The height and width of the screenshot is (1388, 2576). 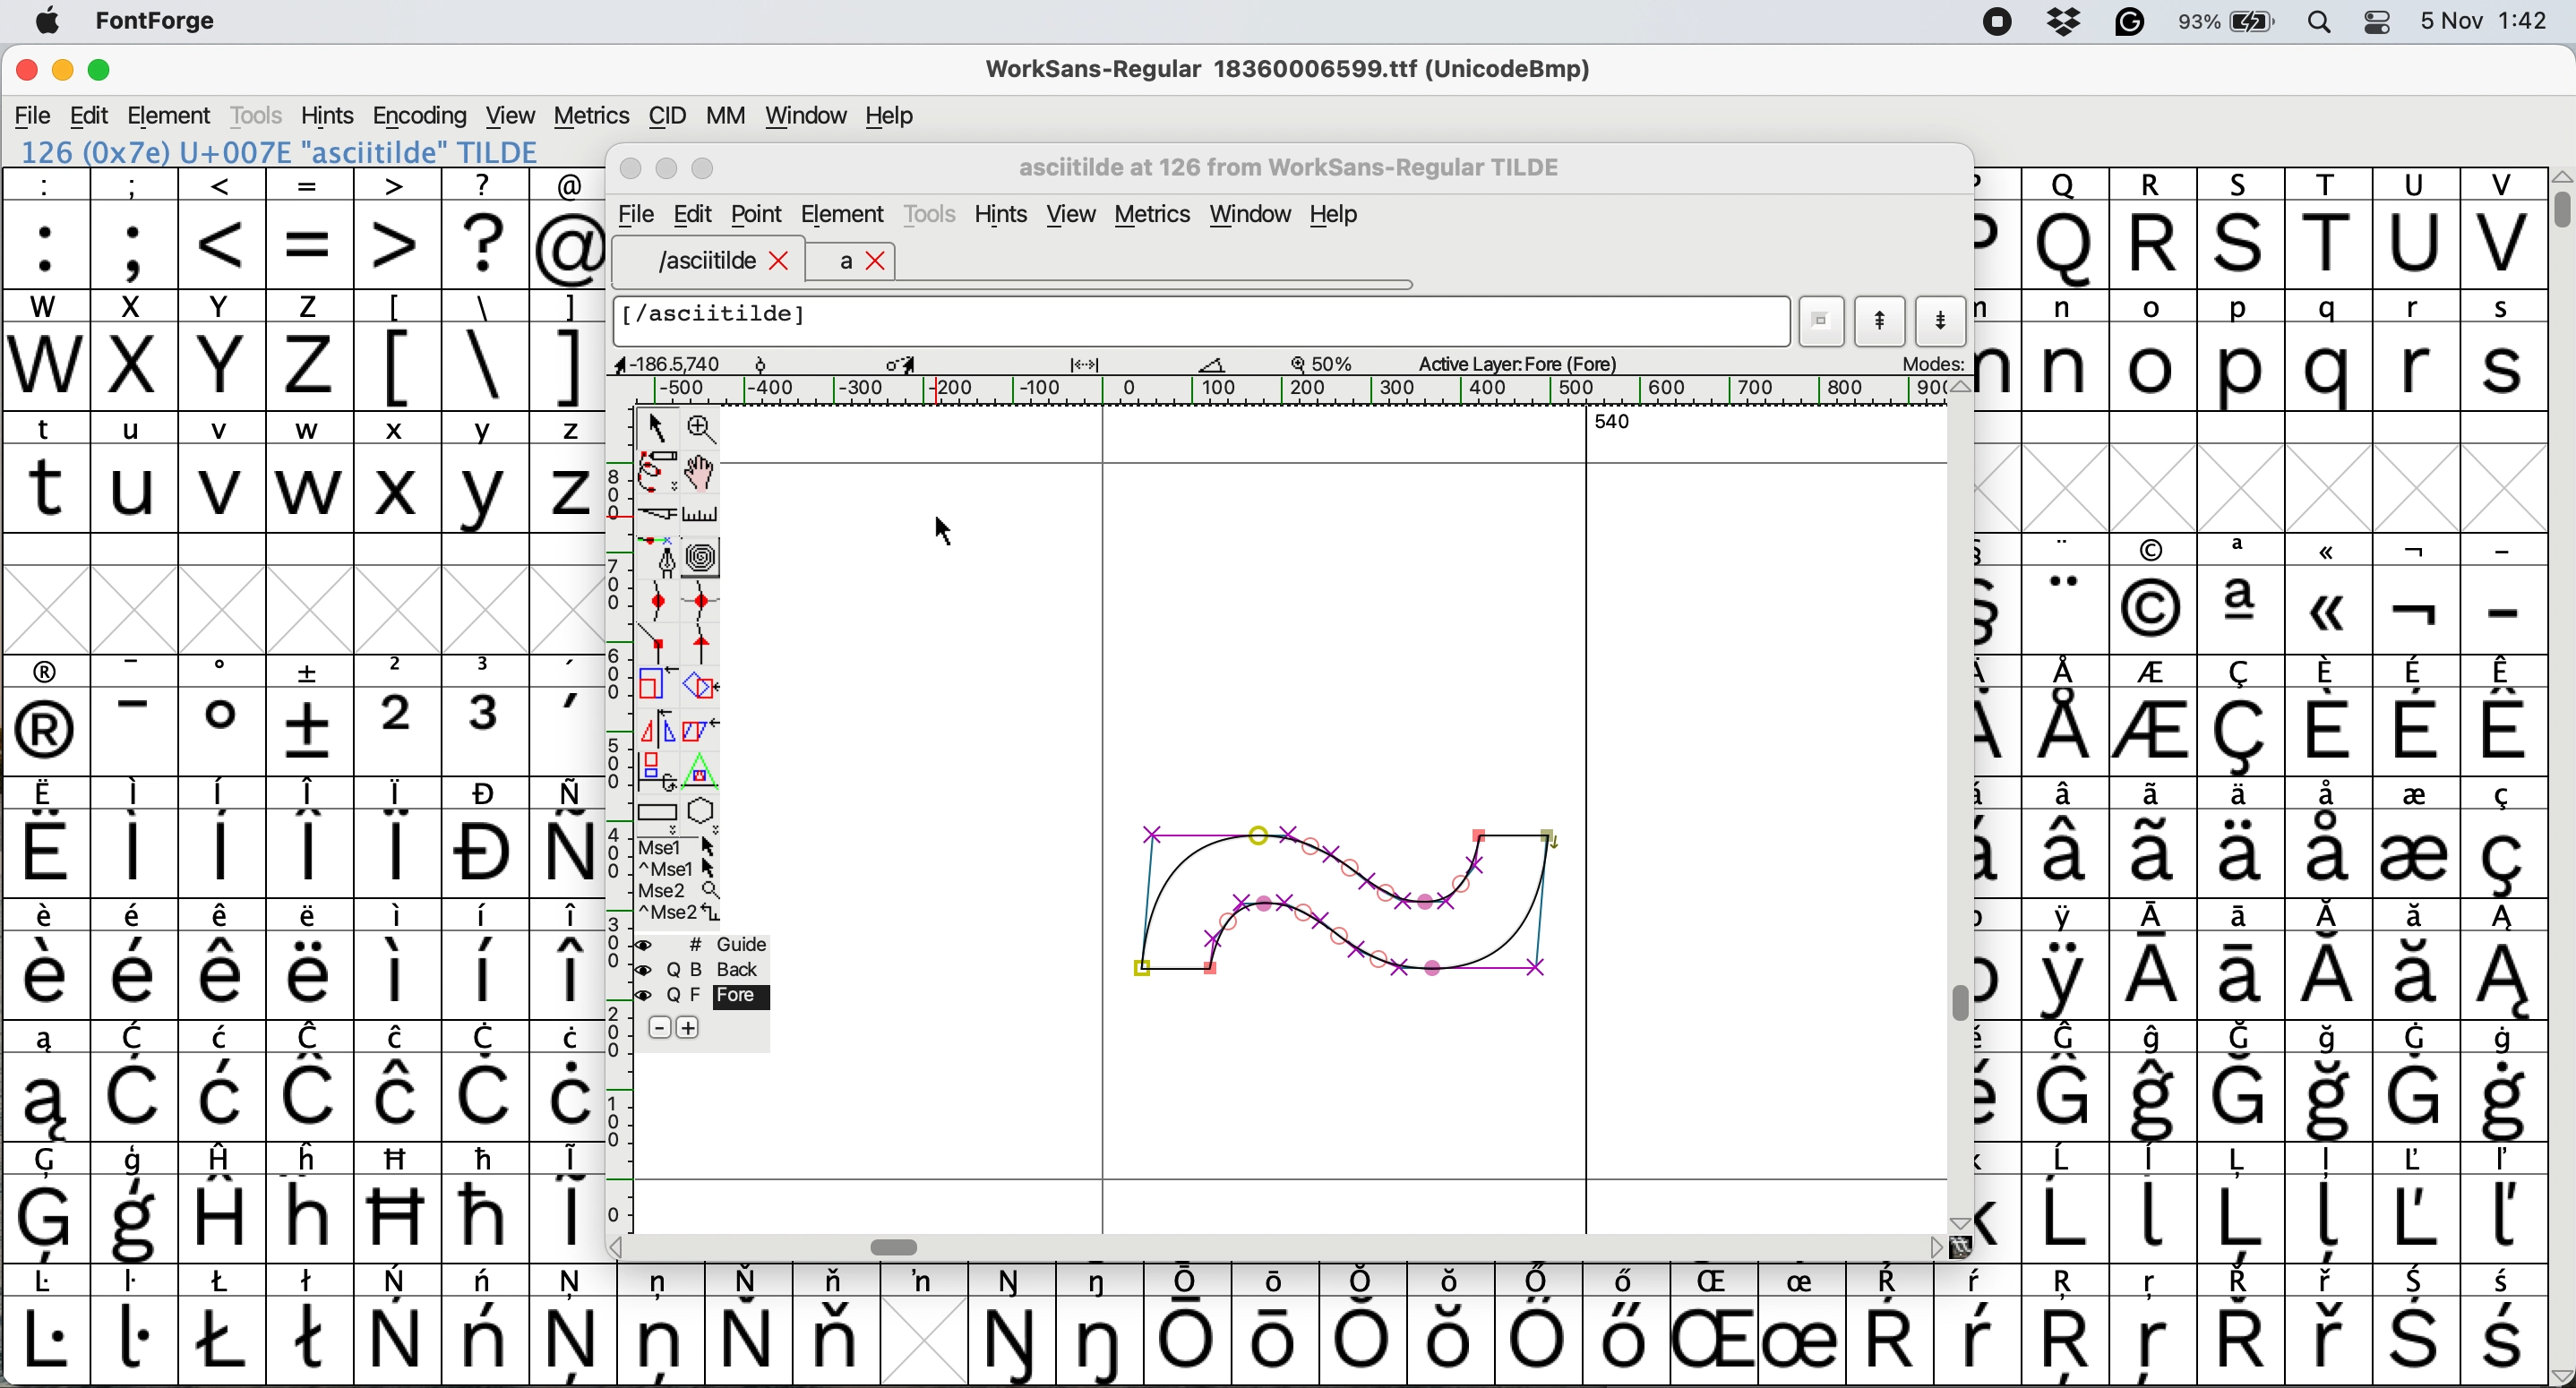 What do you see at coordinates (892, 115) in the screenshot?
I see `help` at bounding box center [892, 115].